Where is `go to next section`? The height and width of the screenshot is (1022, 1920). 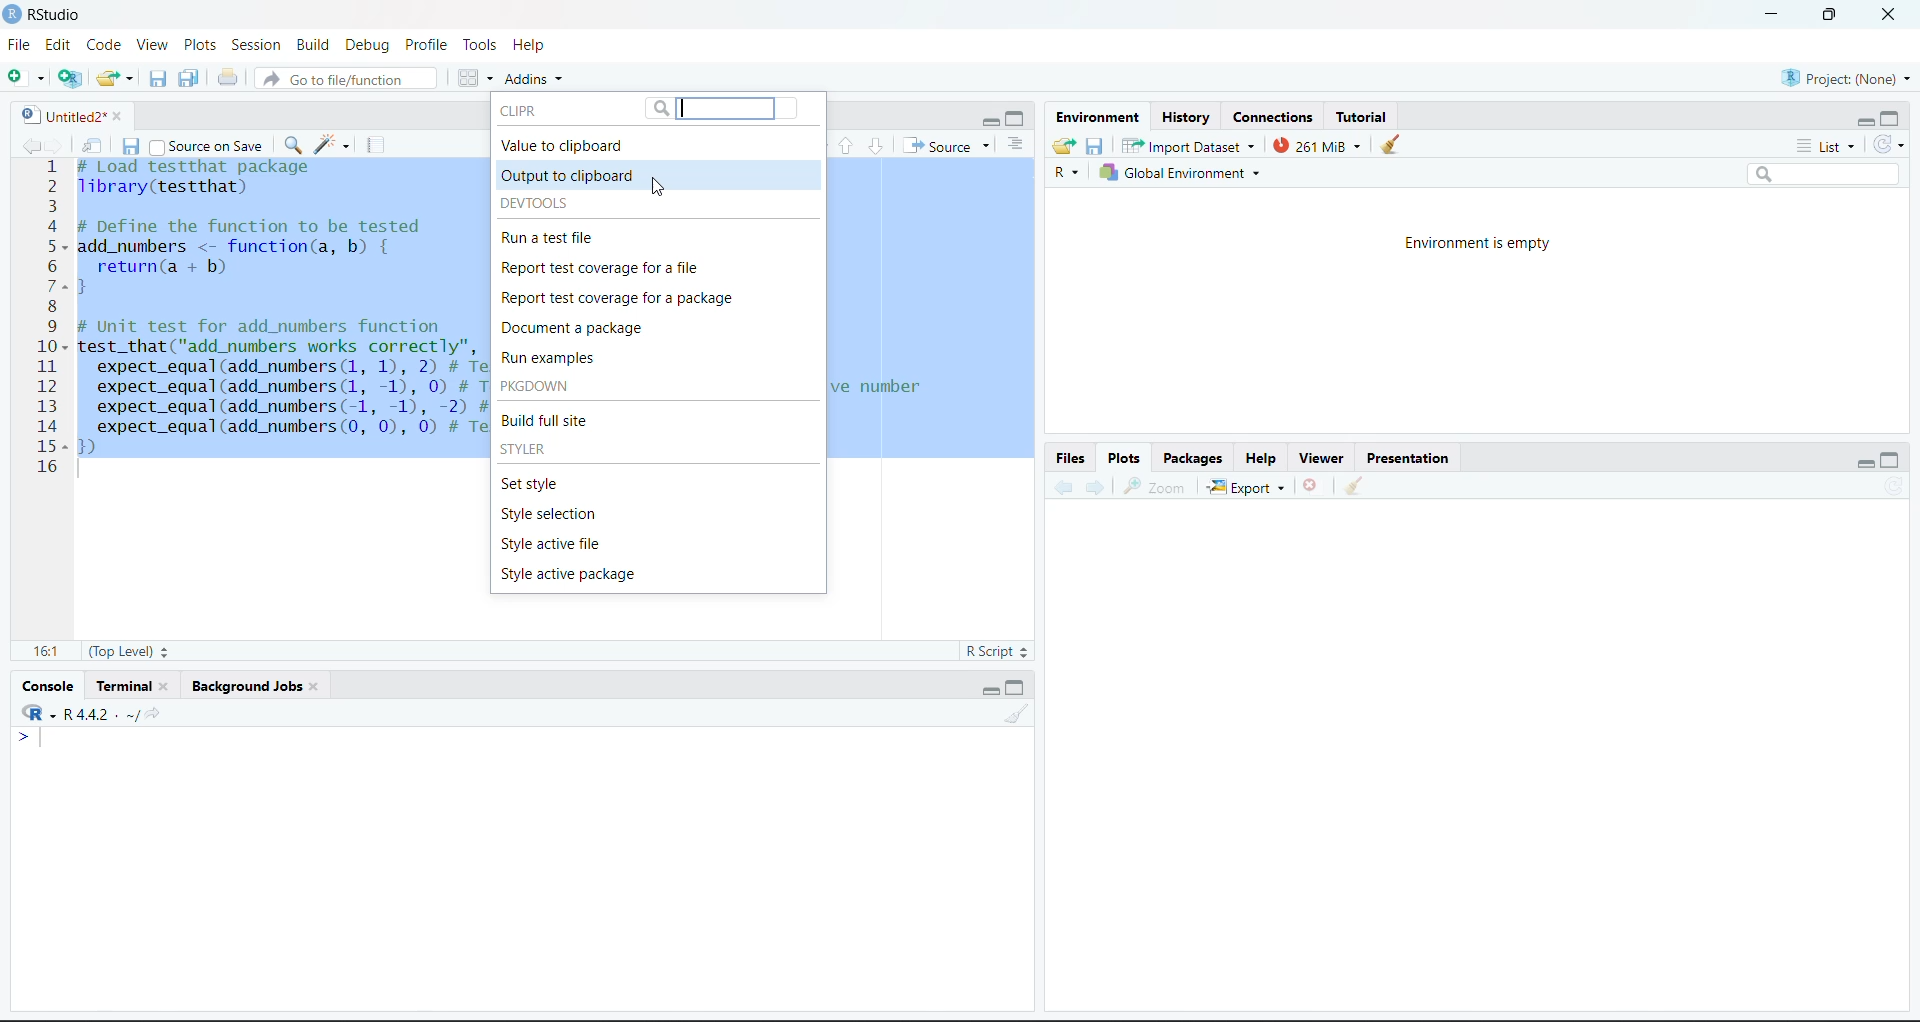
go to next section is located at coordinates (876, 143).